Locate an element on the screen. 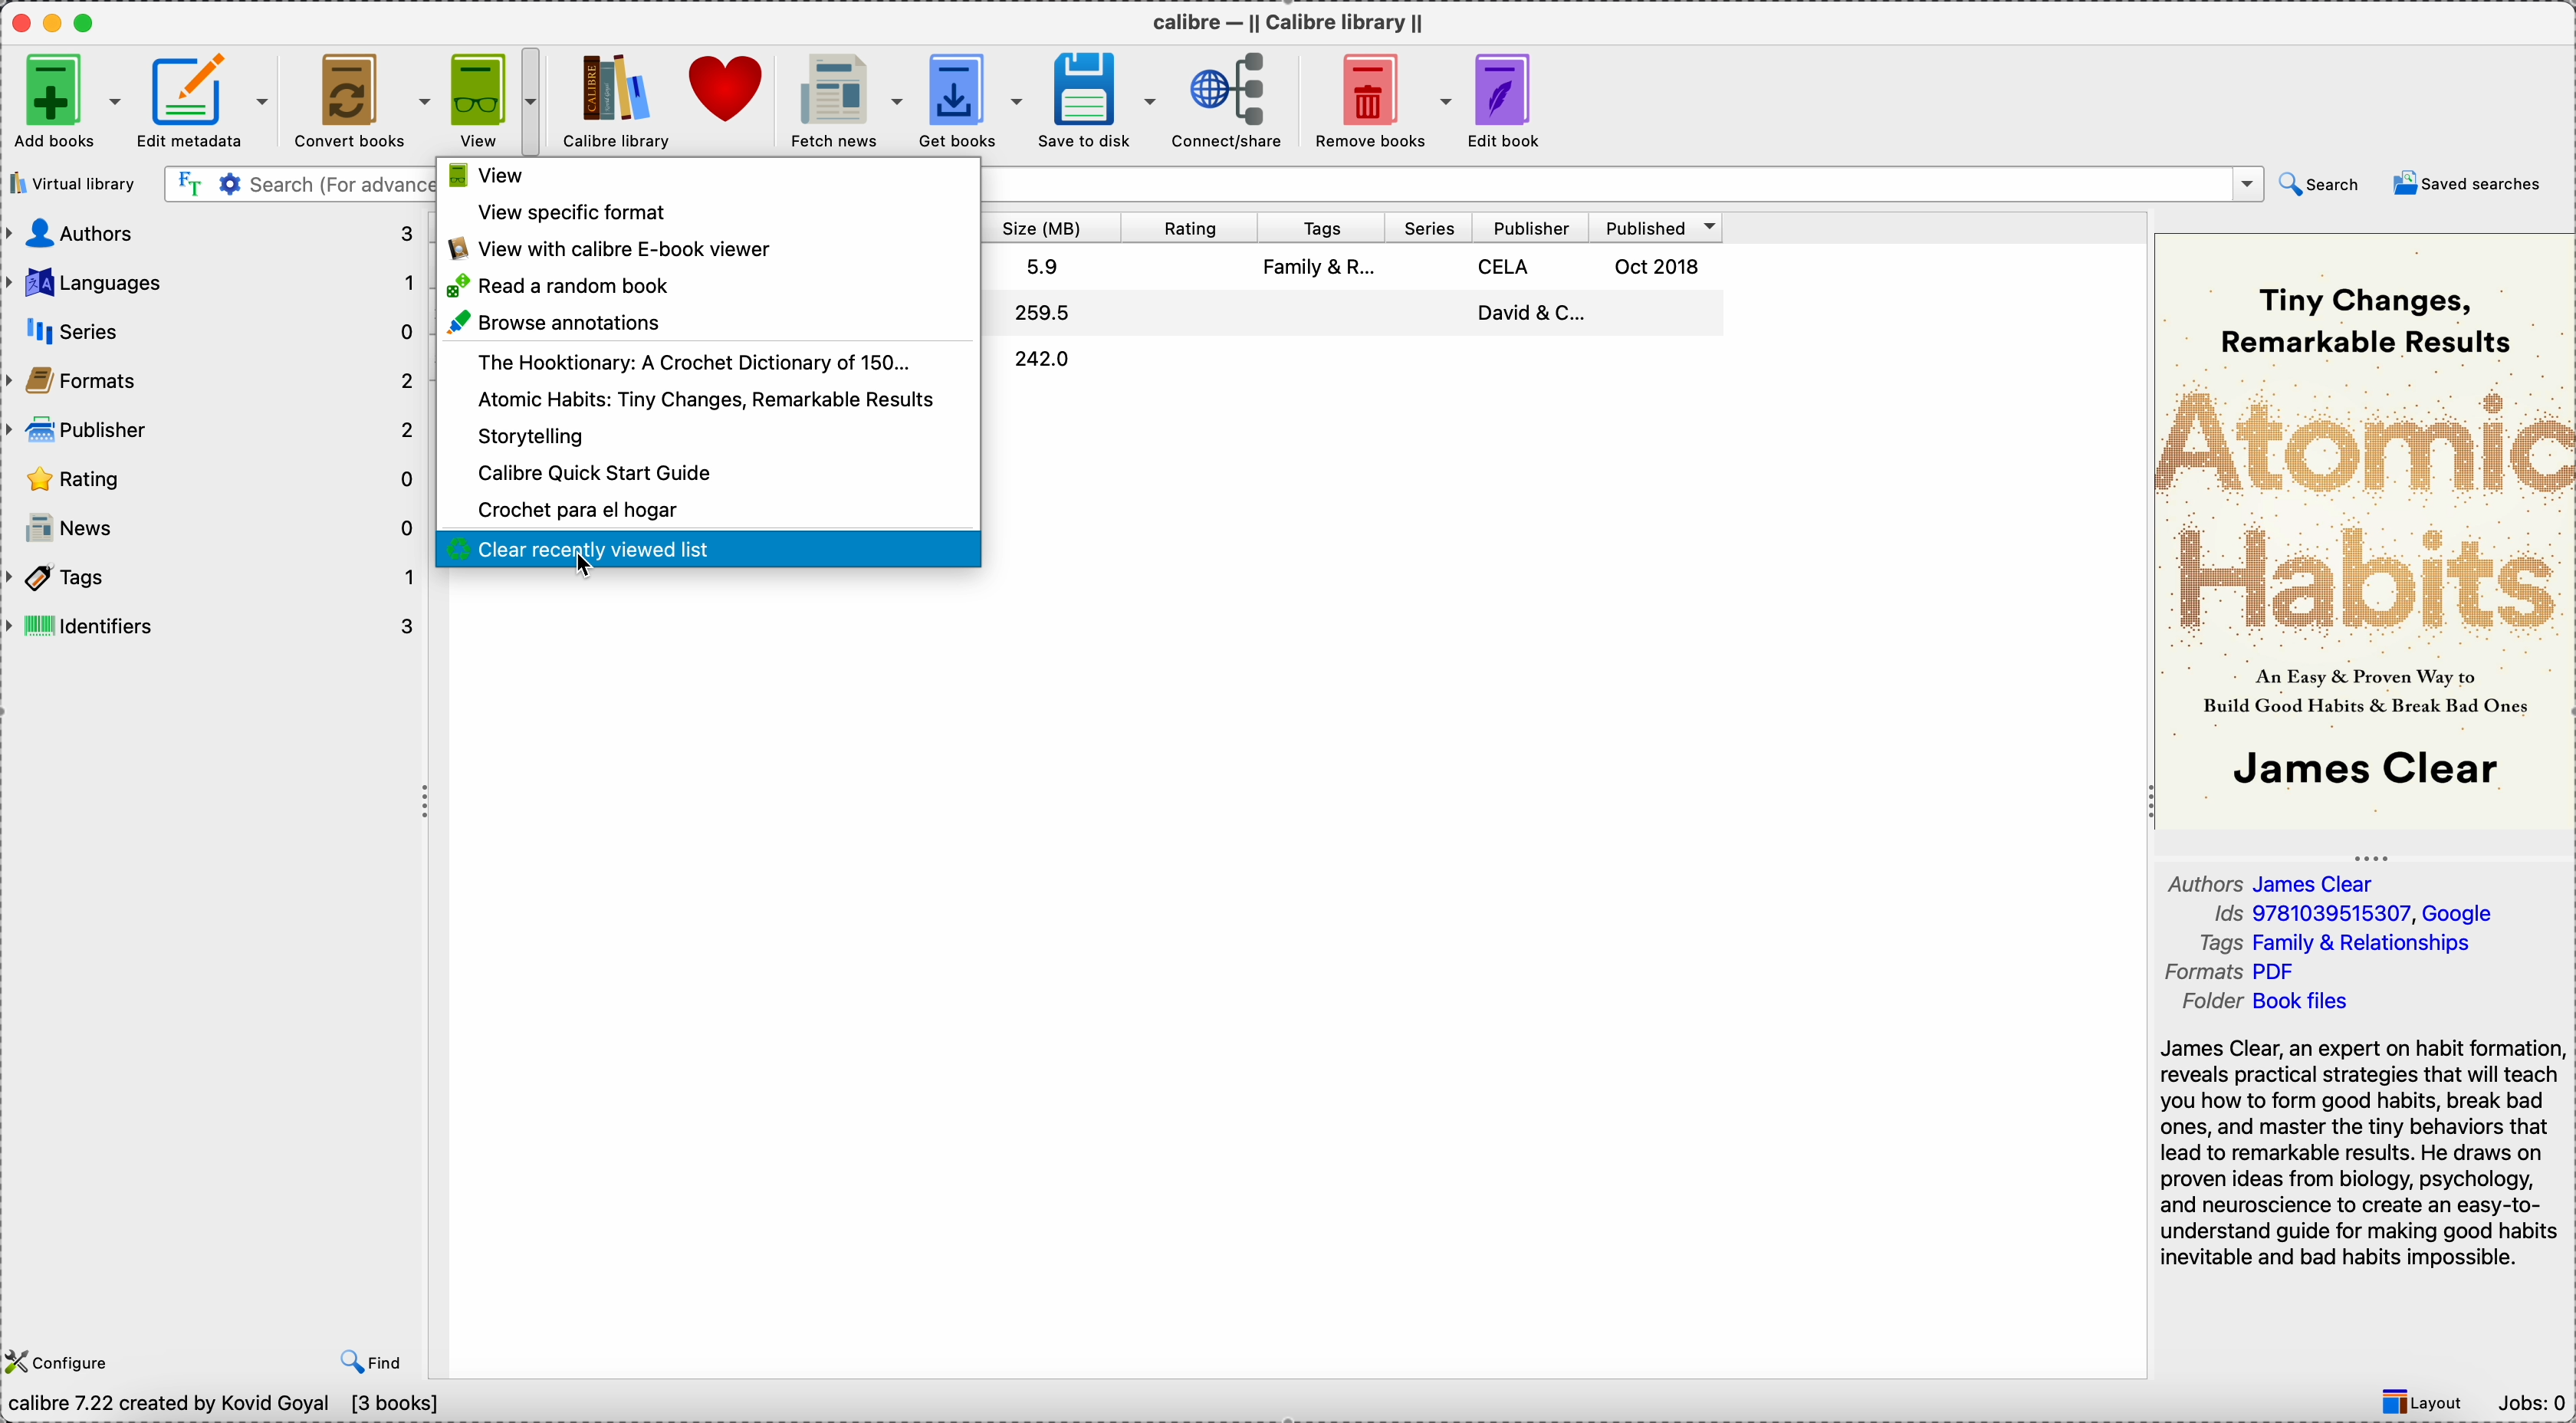 The image size is (2576, 1423). layout is located at coordinates (2424, 1403).